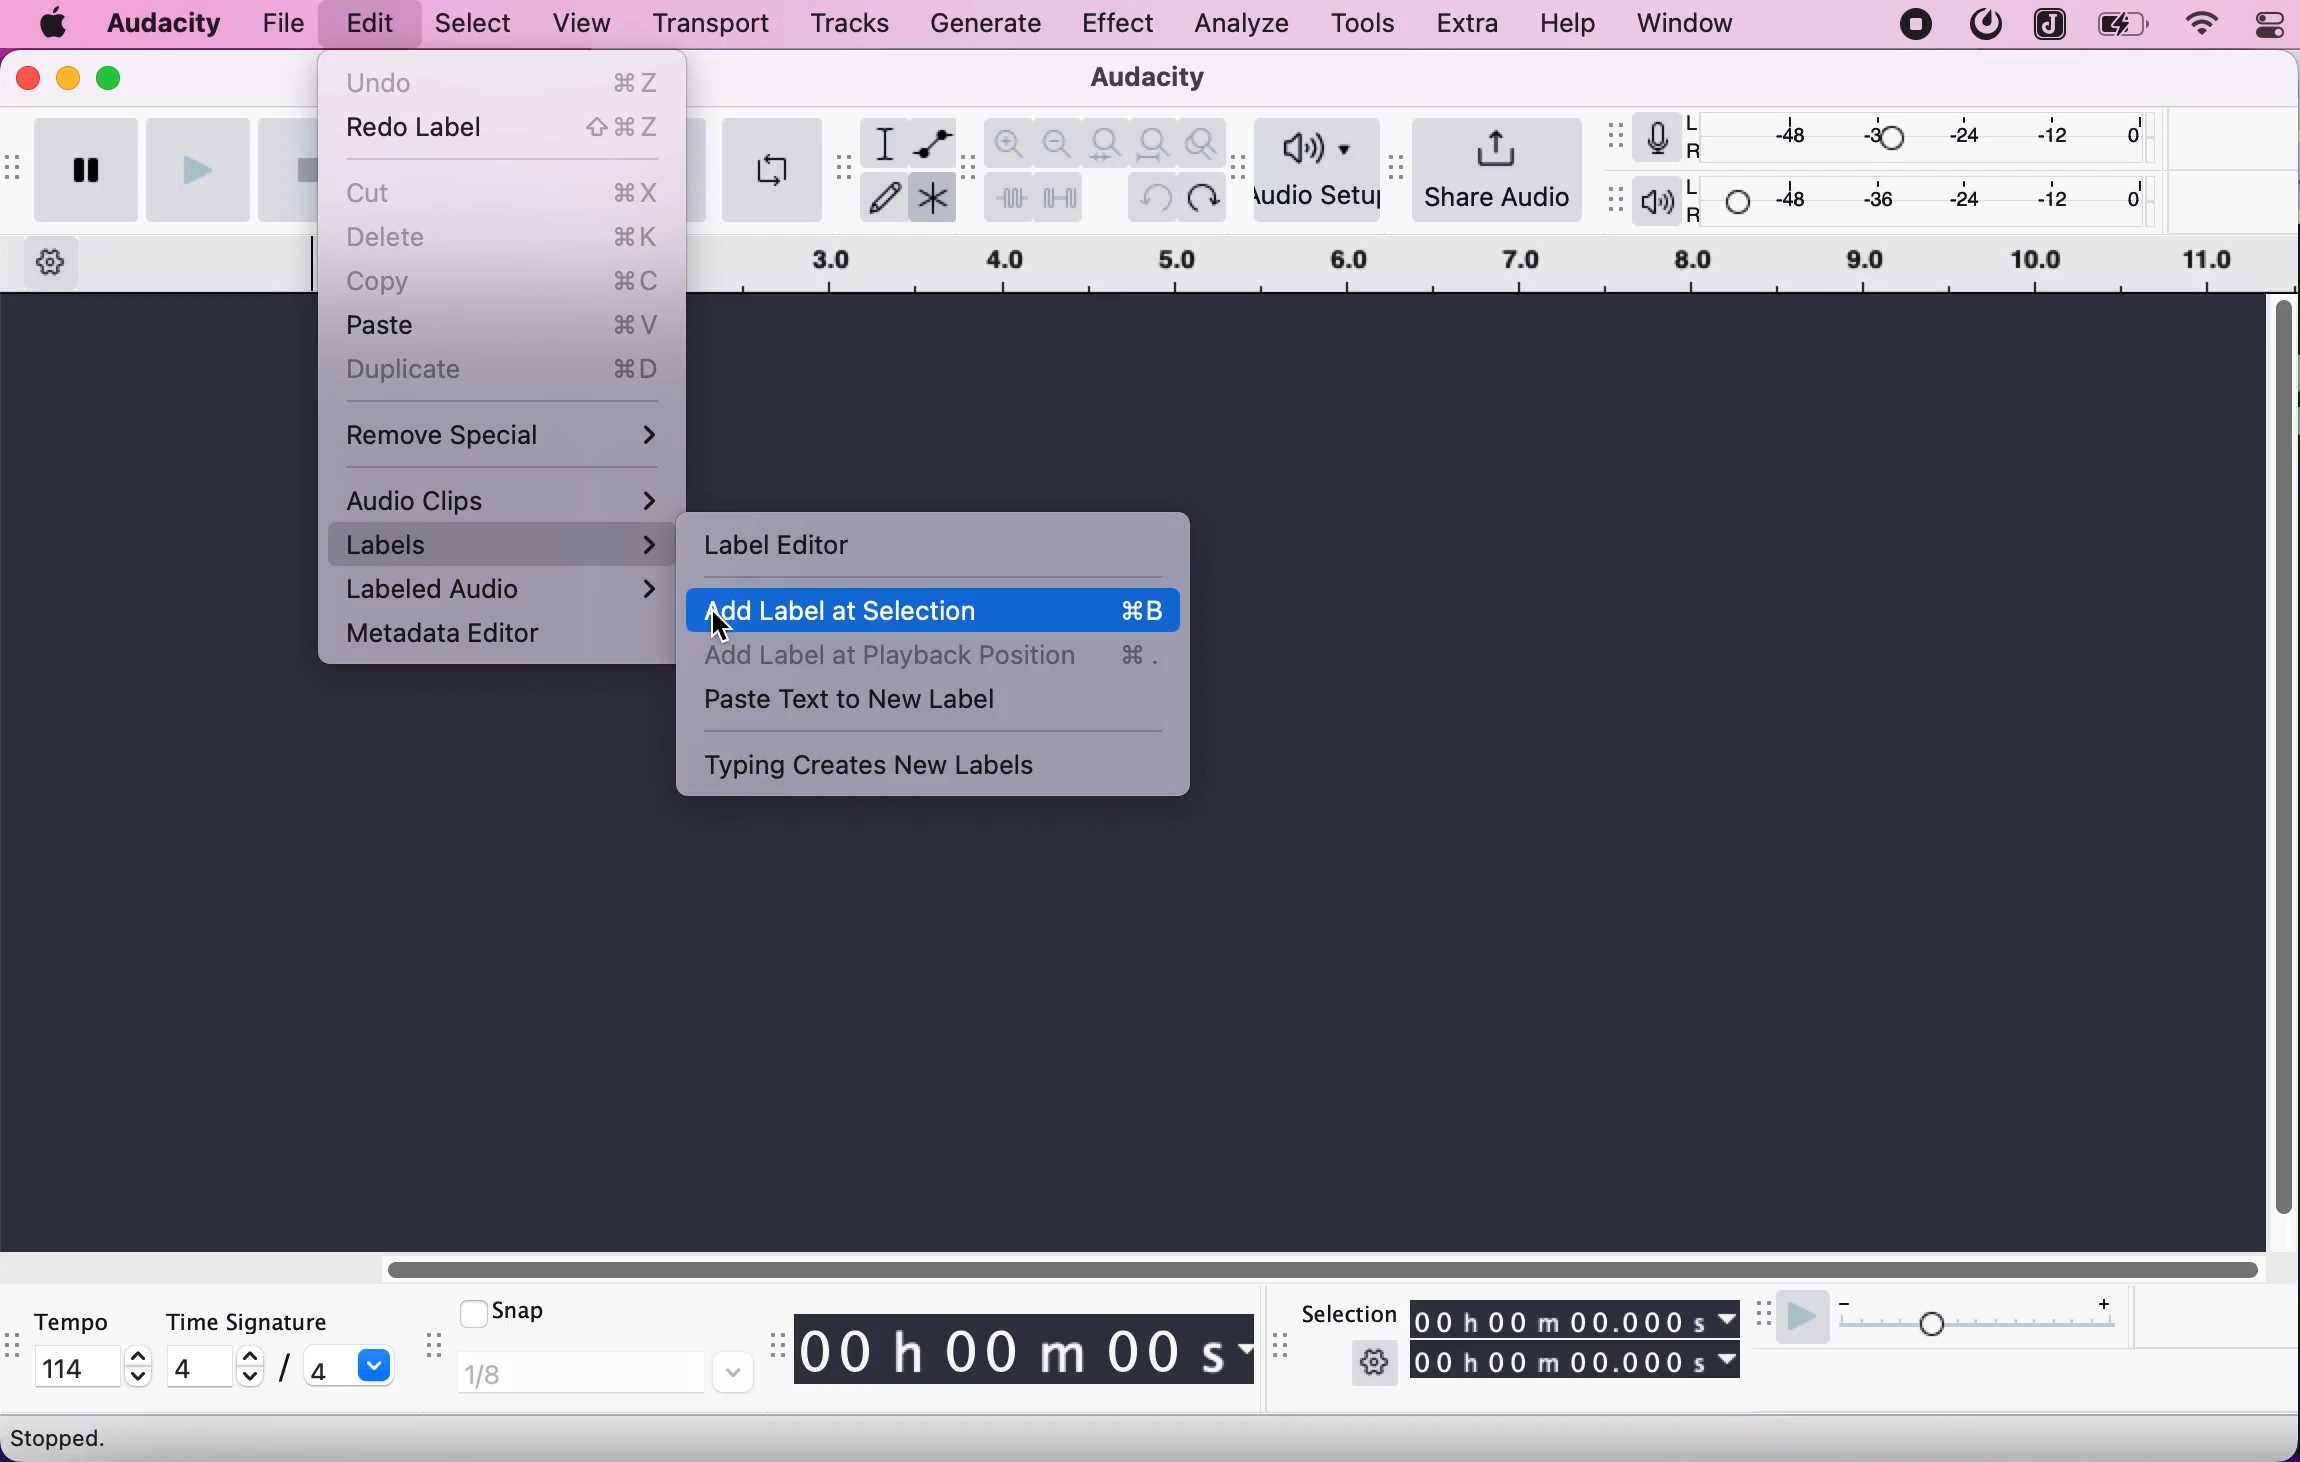  Describe the element at coordinates (507, 239) in the screenshot. I see `delete` at that location.